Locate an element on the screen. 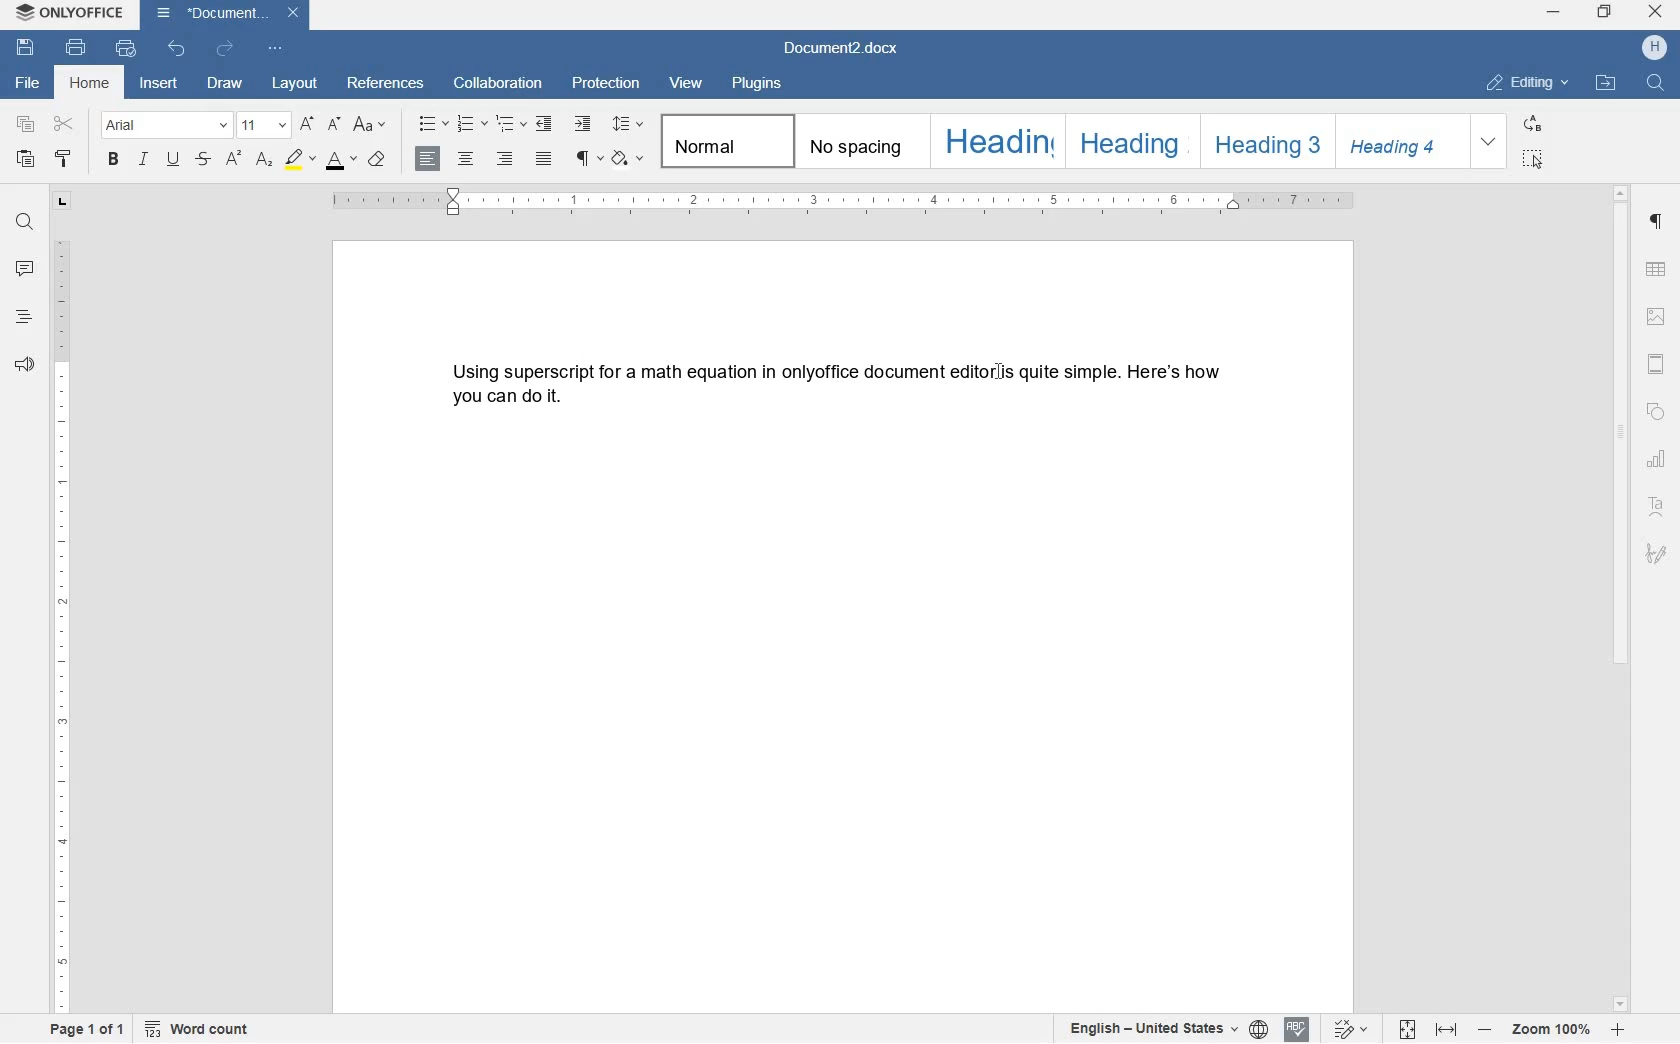  redo is located at coordinates (223, 48).